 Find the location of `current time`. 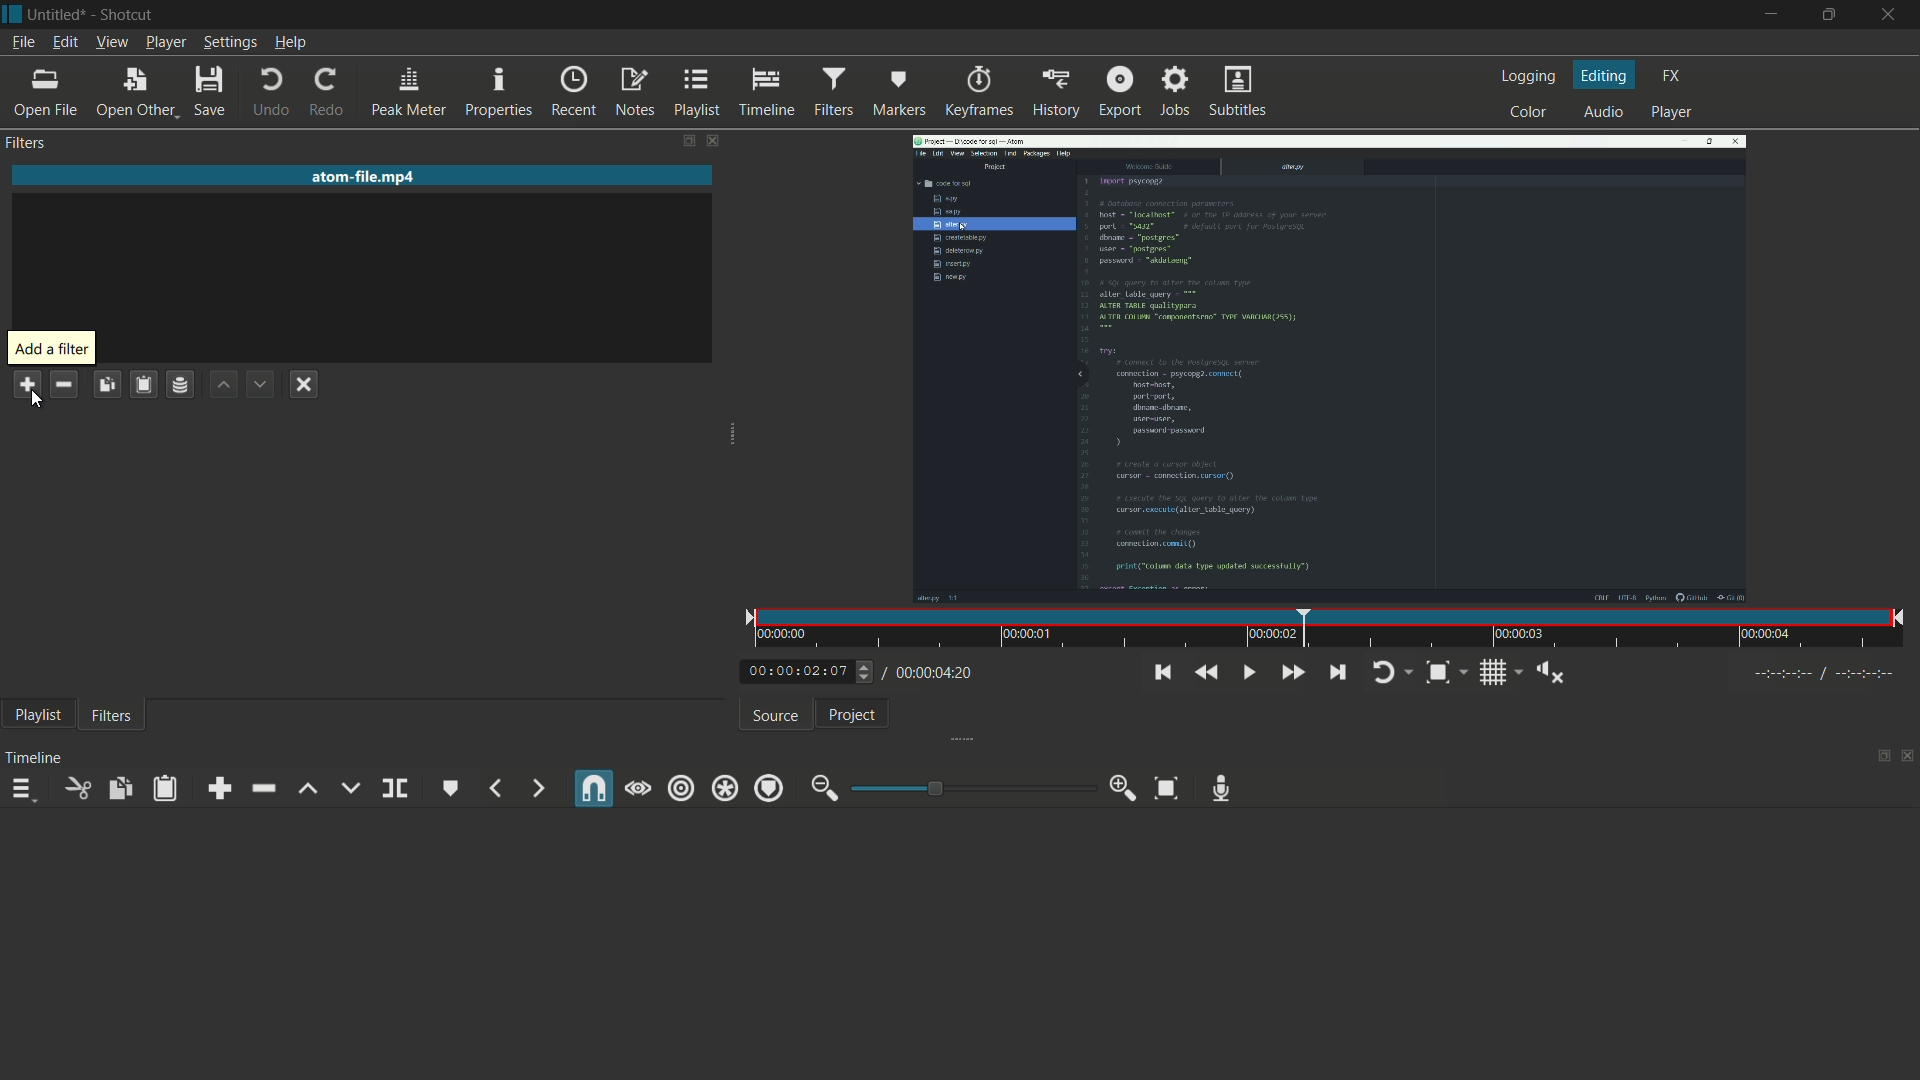

current time is located at coordinates (797, 669).